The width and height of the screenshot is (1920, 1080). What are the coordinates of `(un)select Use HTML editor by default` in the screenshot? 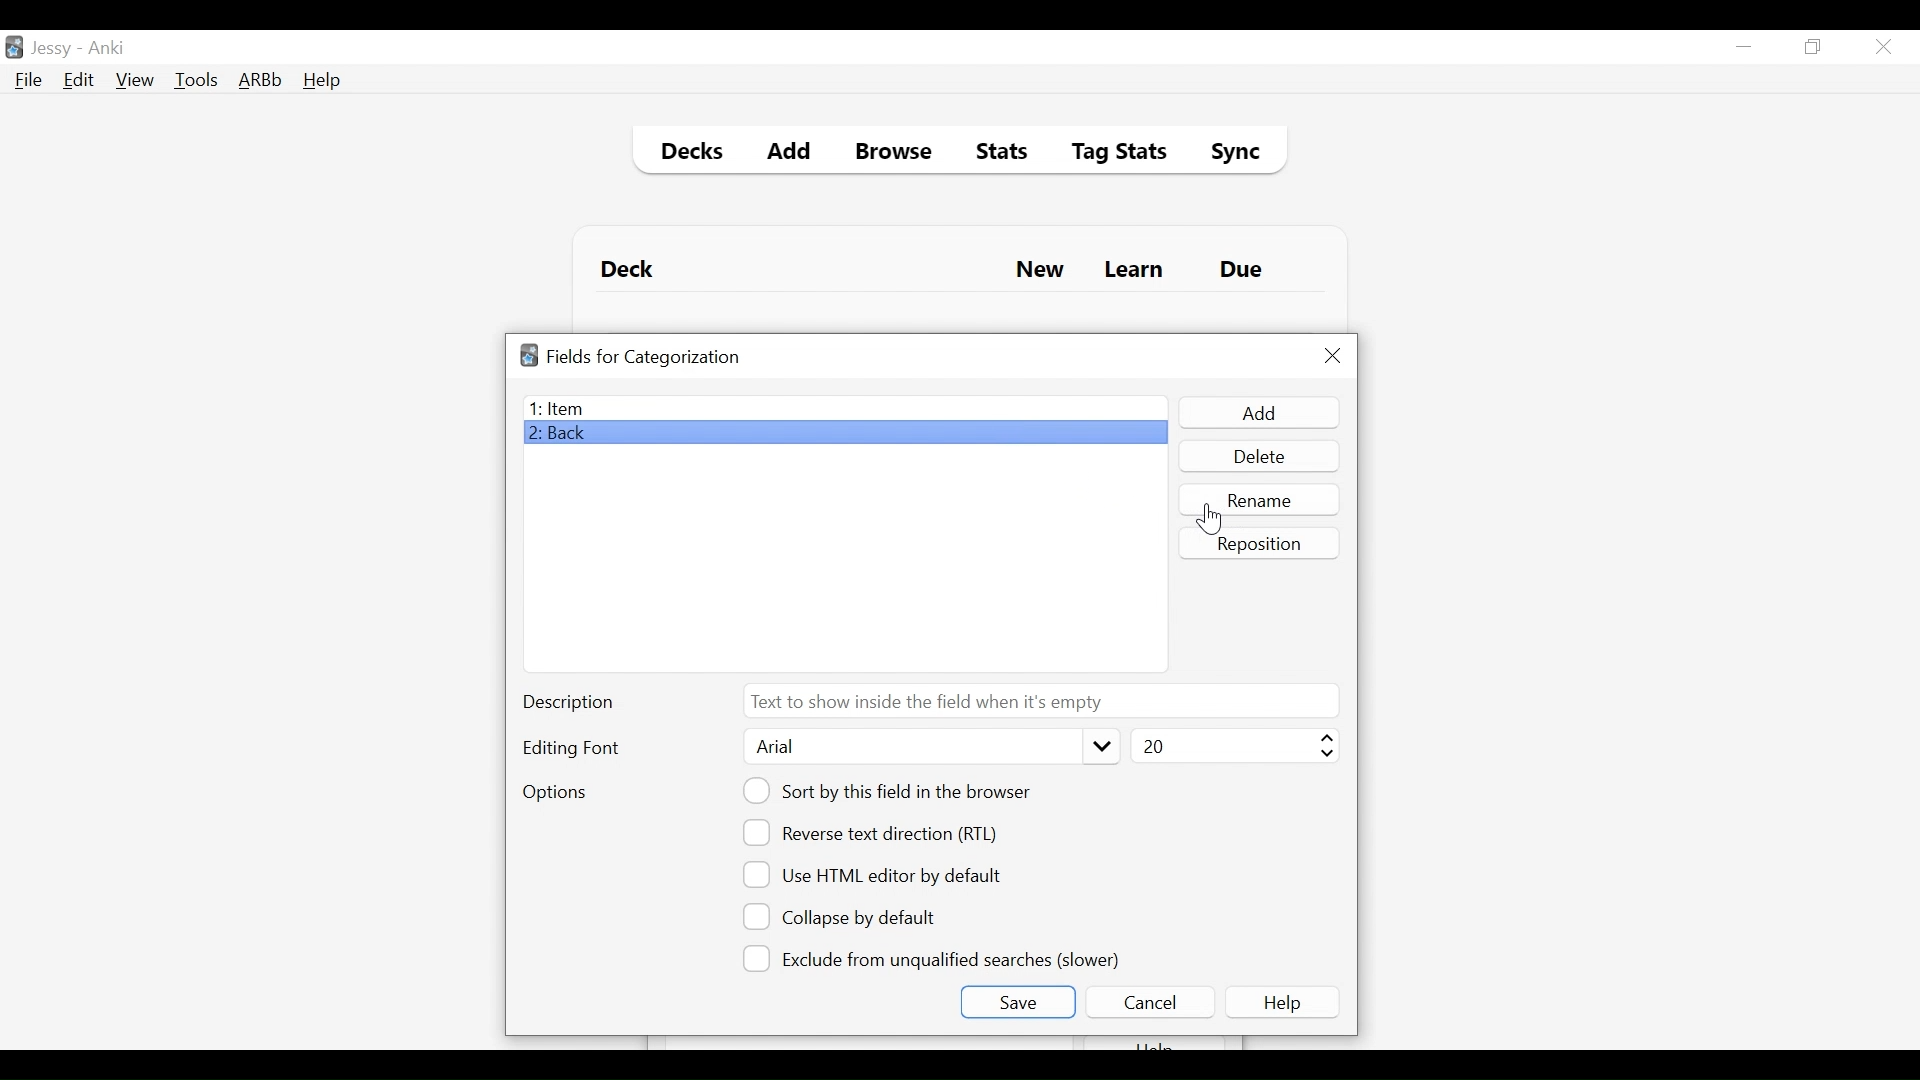 It's located at (878, 874).